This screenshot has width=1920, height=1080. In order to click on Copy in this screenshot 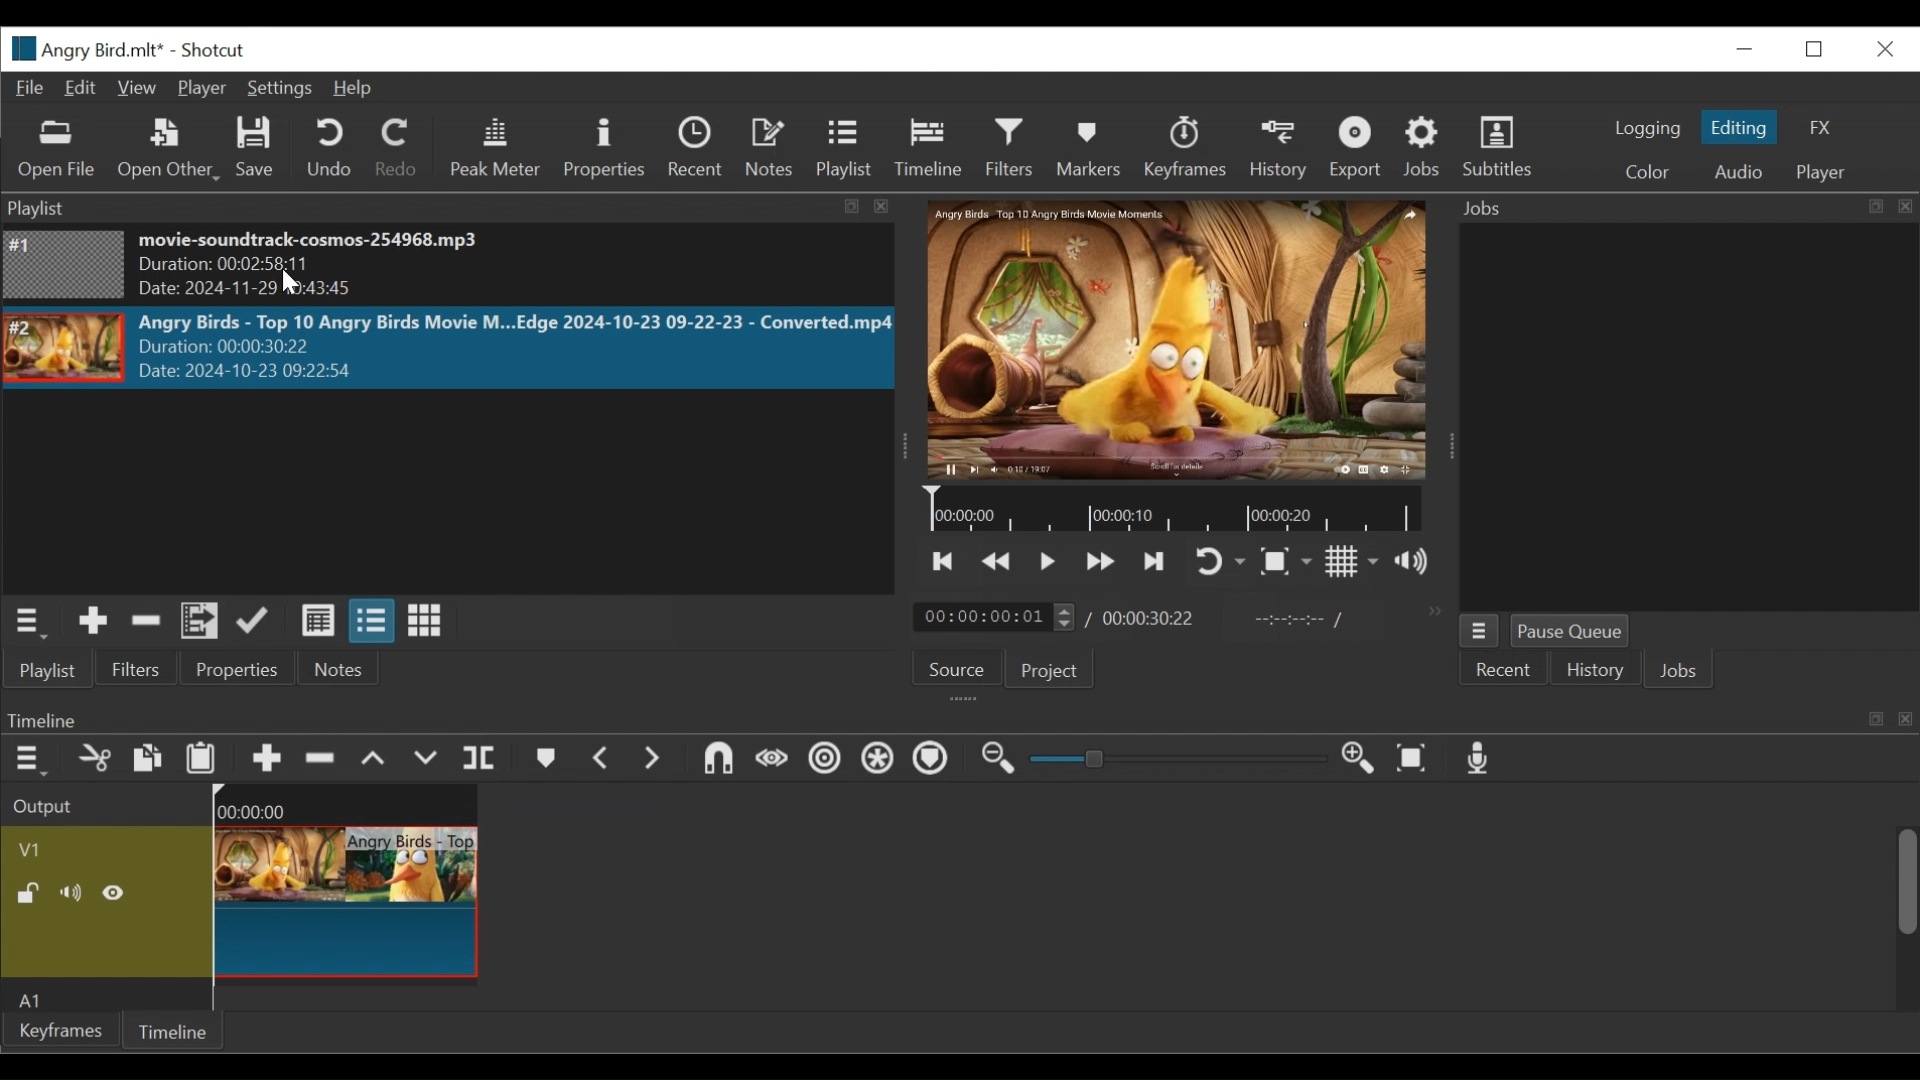, I will do `click(151, 760)`.